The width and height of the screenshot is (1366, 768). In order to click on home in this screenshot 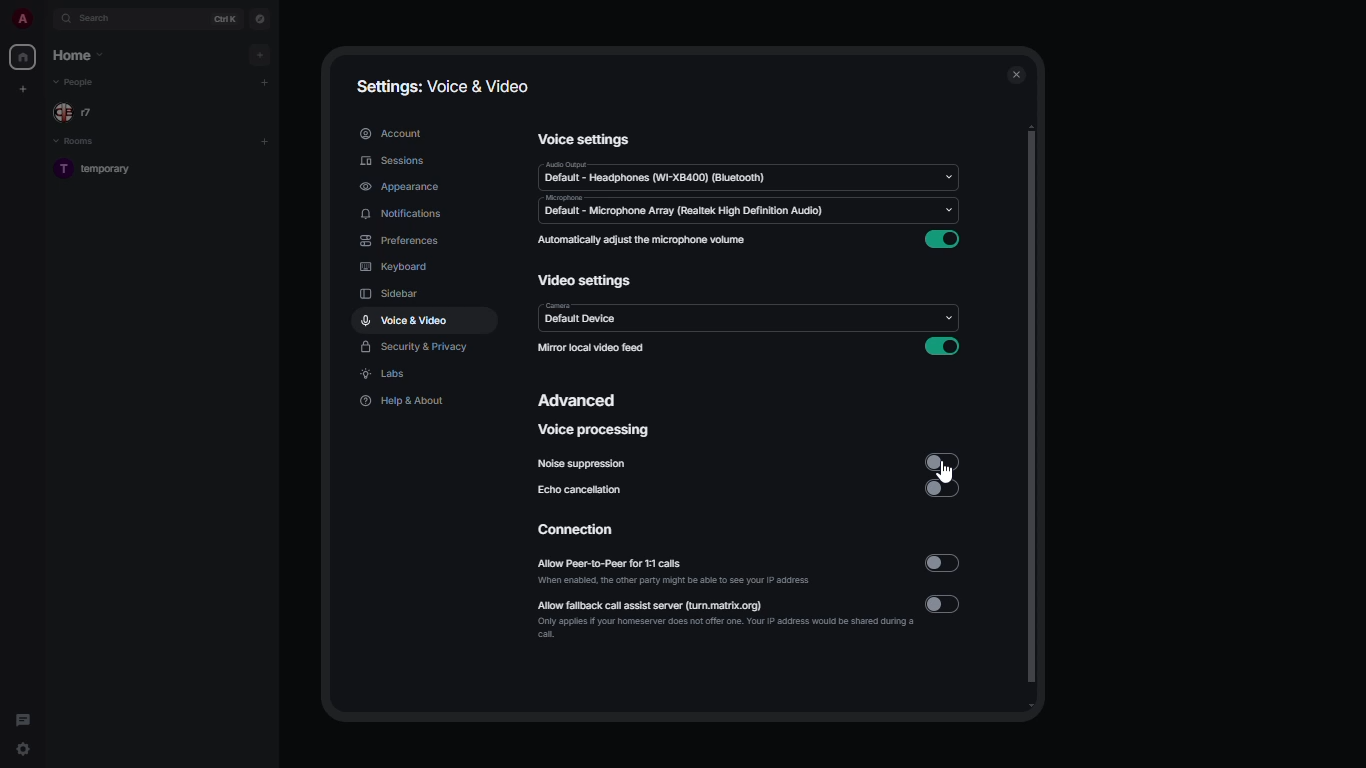, I will do `click(77, 57)`.